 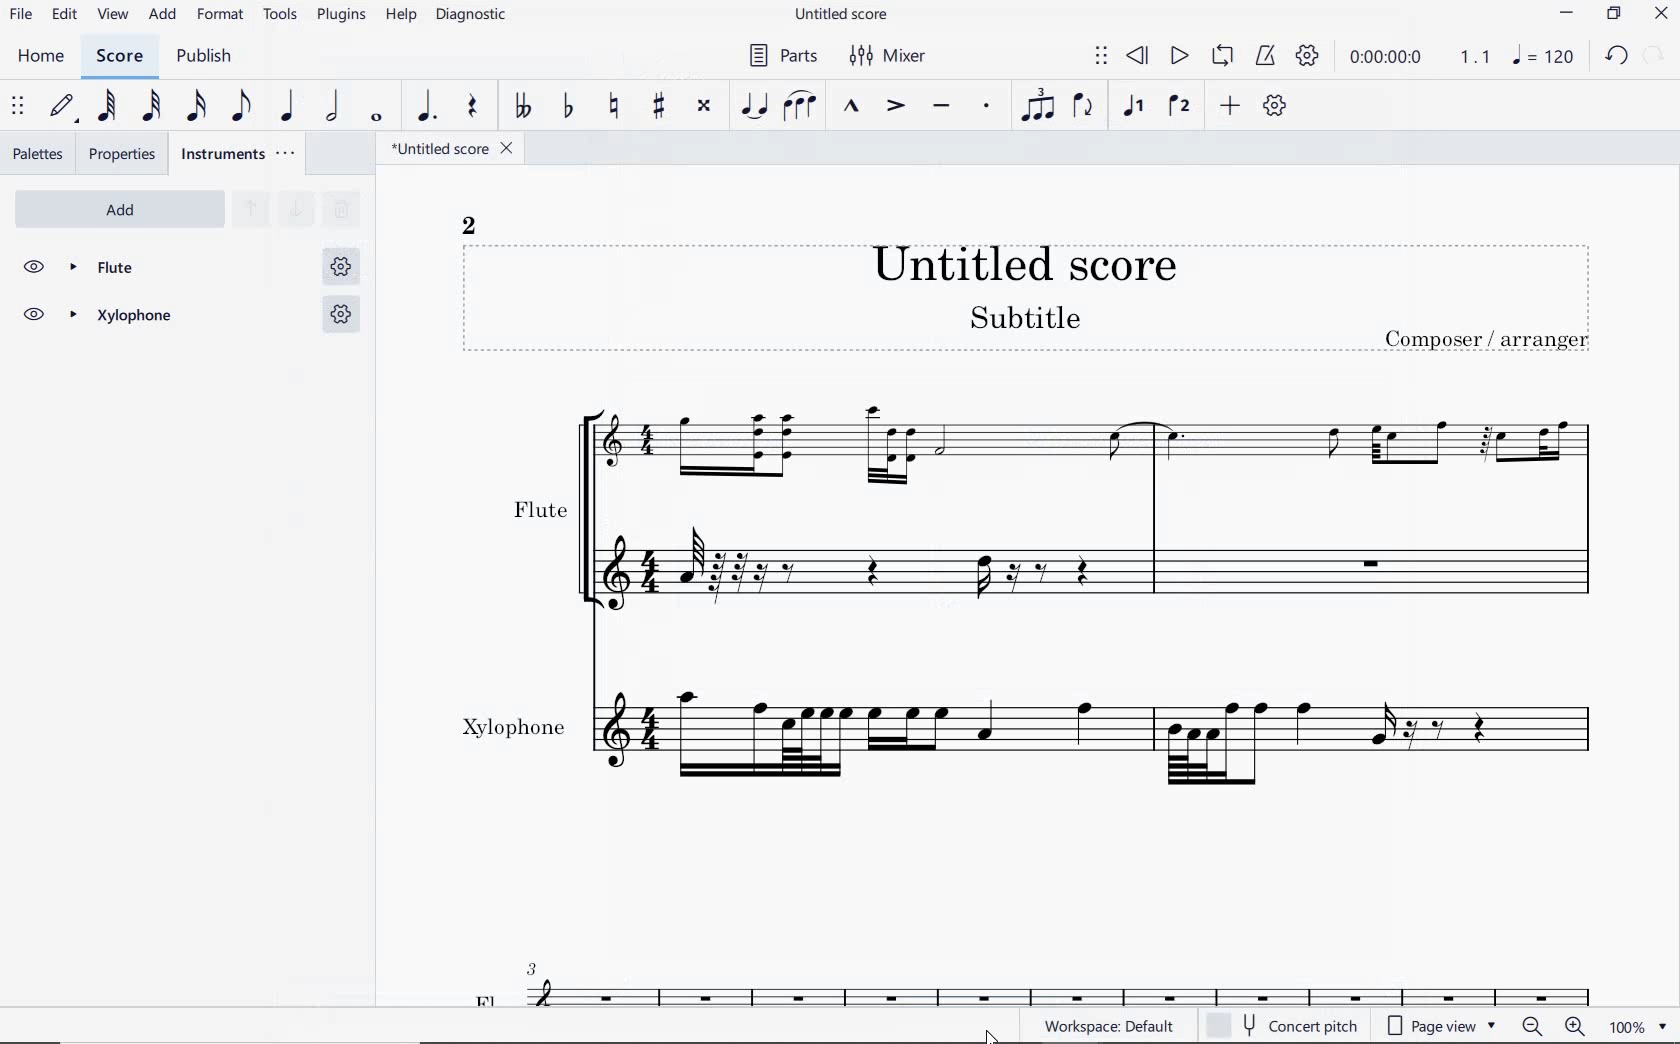 I want to click on SELECT TO MOVE, so click(x=1102, y=57).